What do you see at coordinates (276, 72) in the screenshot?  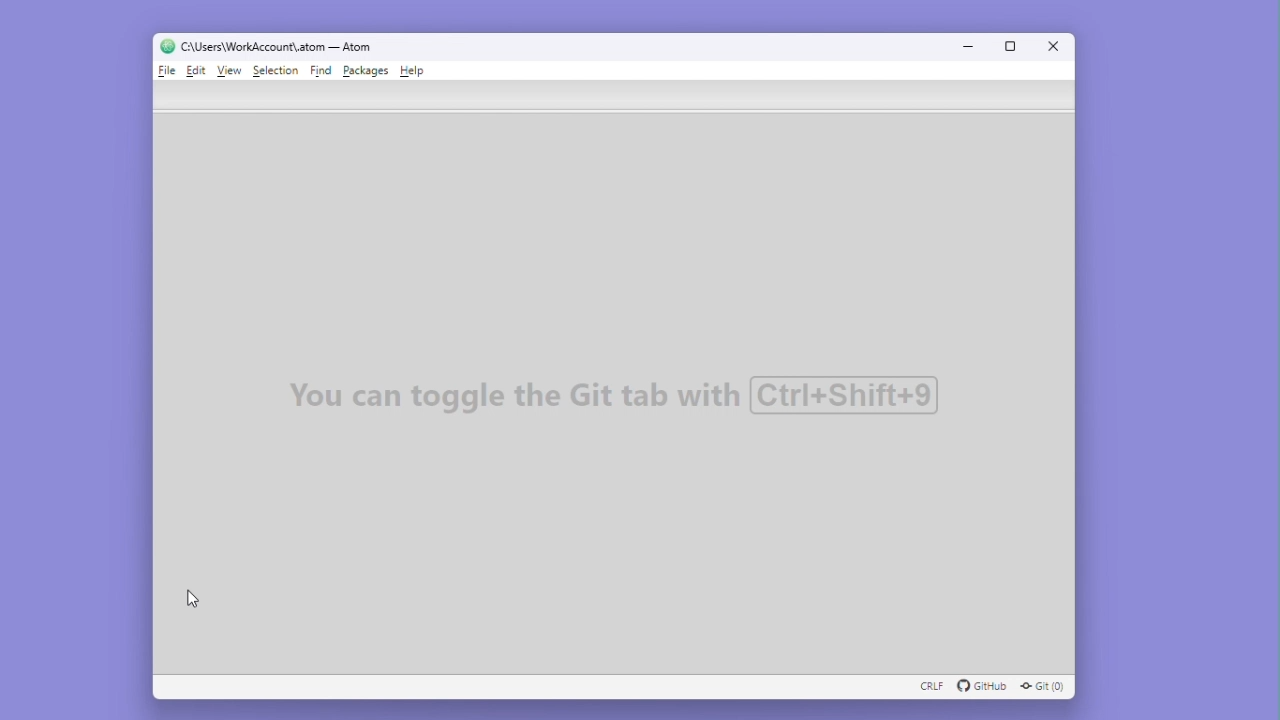 I see `Selection` at bounding box center [276, 72].